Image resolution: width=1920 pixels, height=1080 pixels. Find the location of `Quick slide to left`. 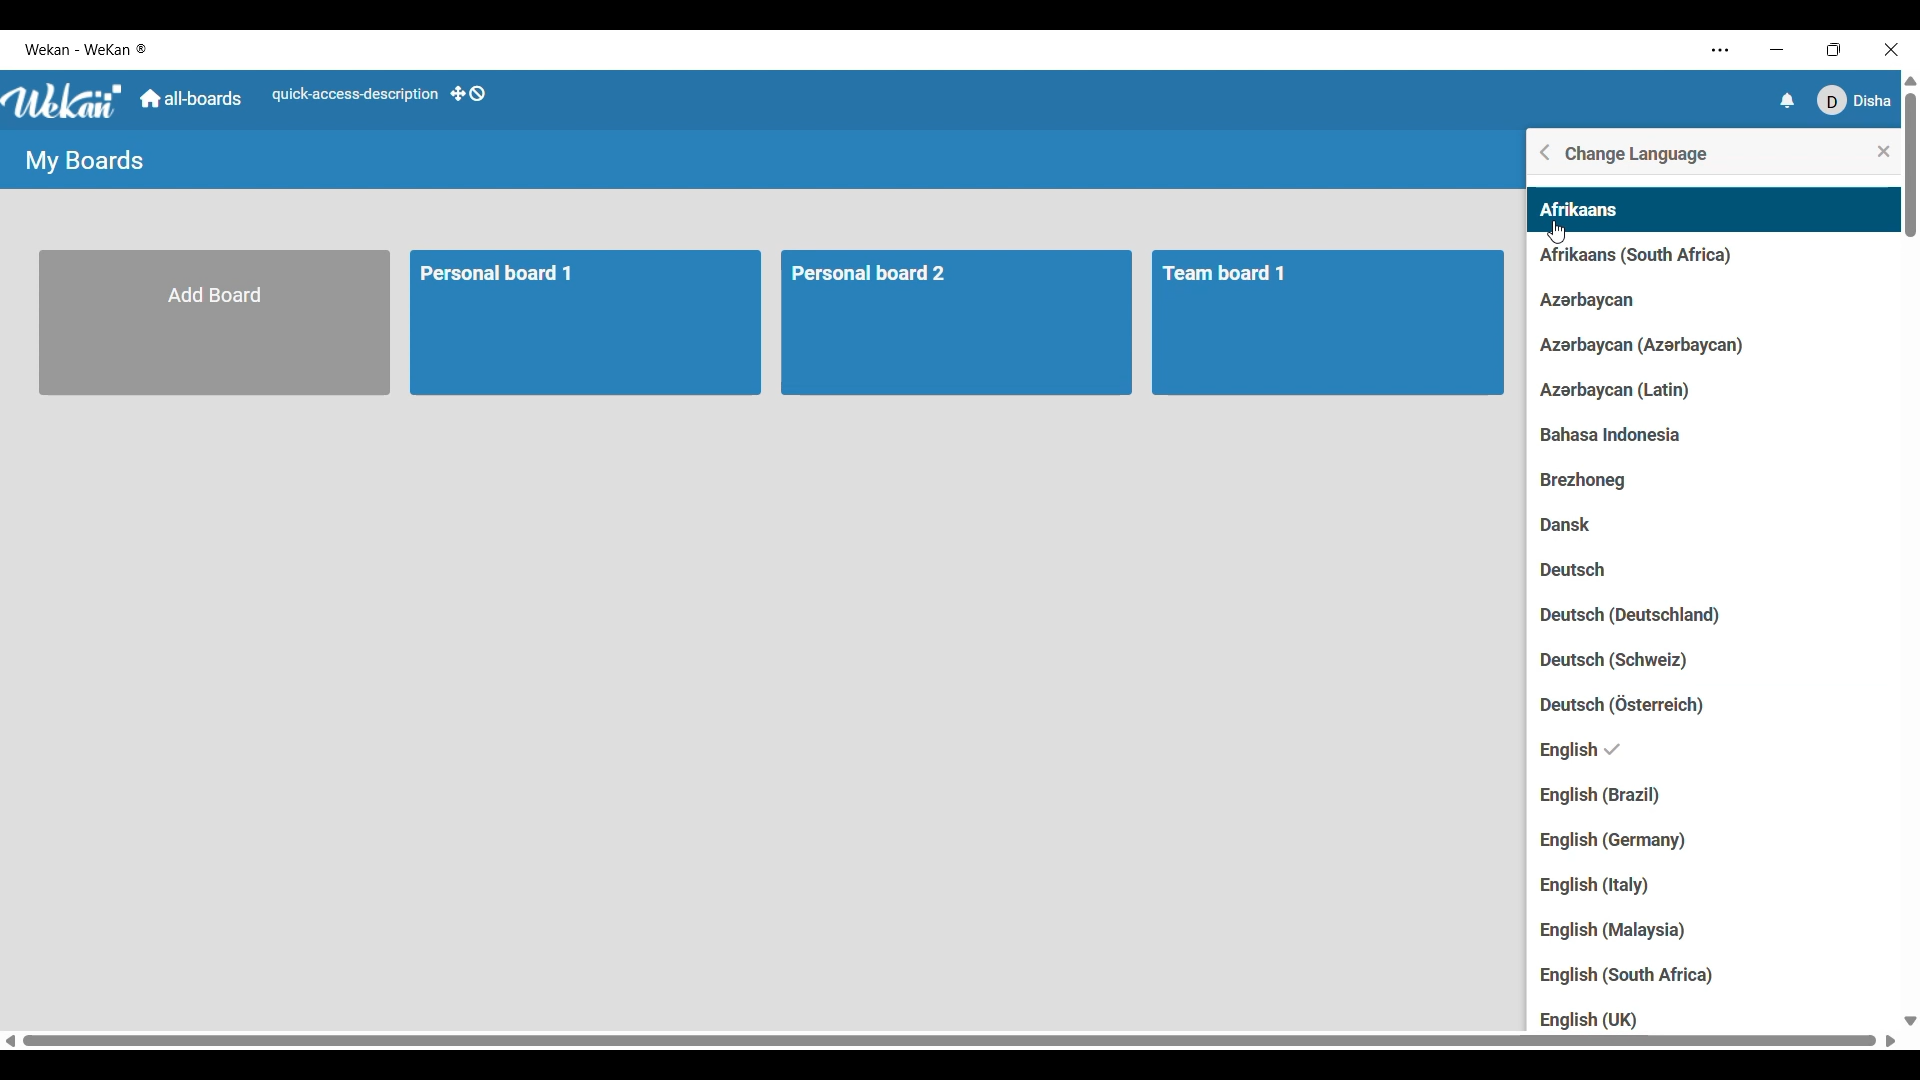

Quick slide to left is located at coordinates (10, 1041).